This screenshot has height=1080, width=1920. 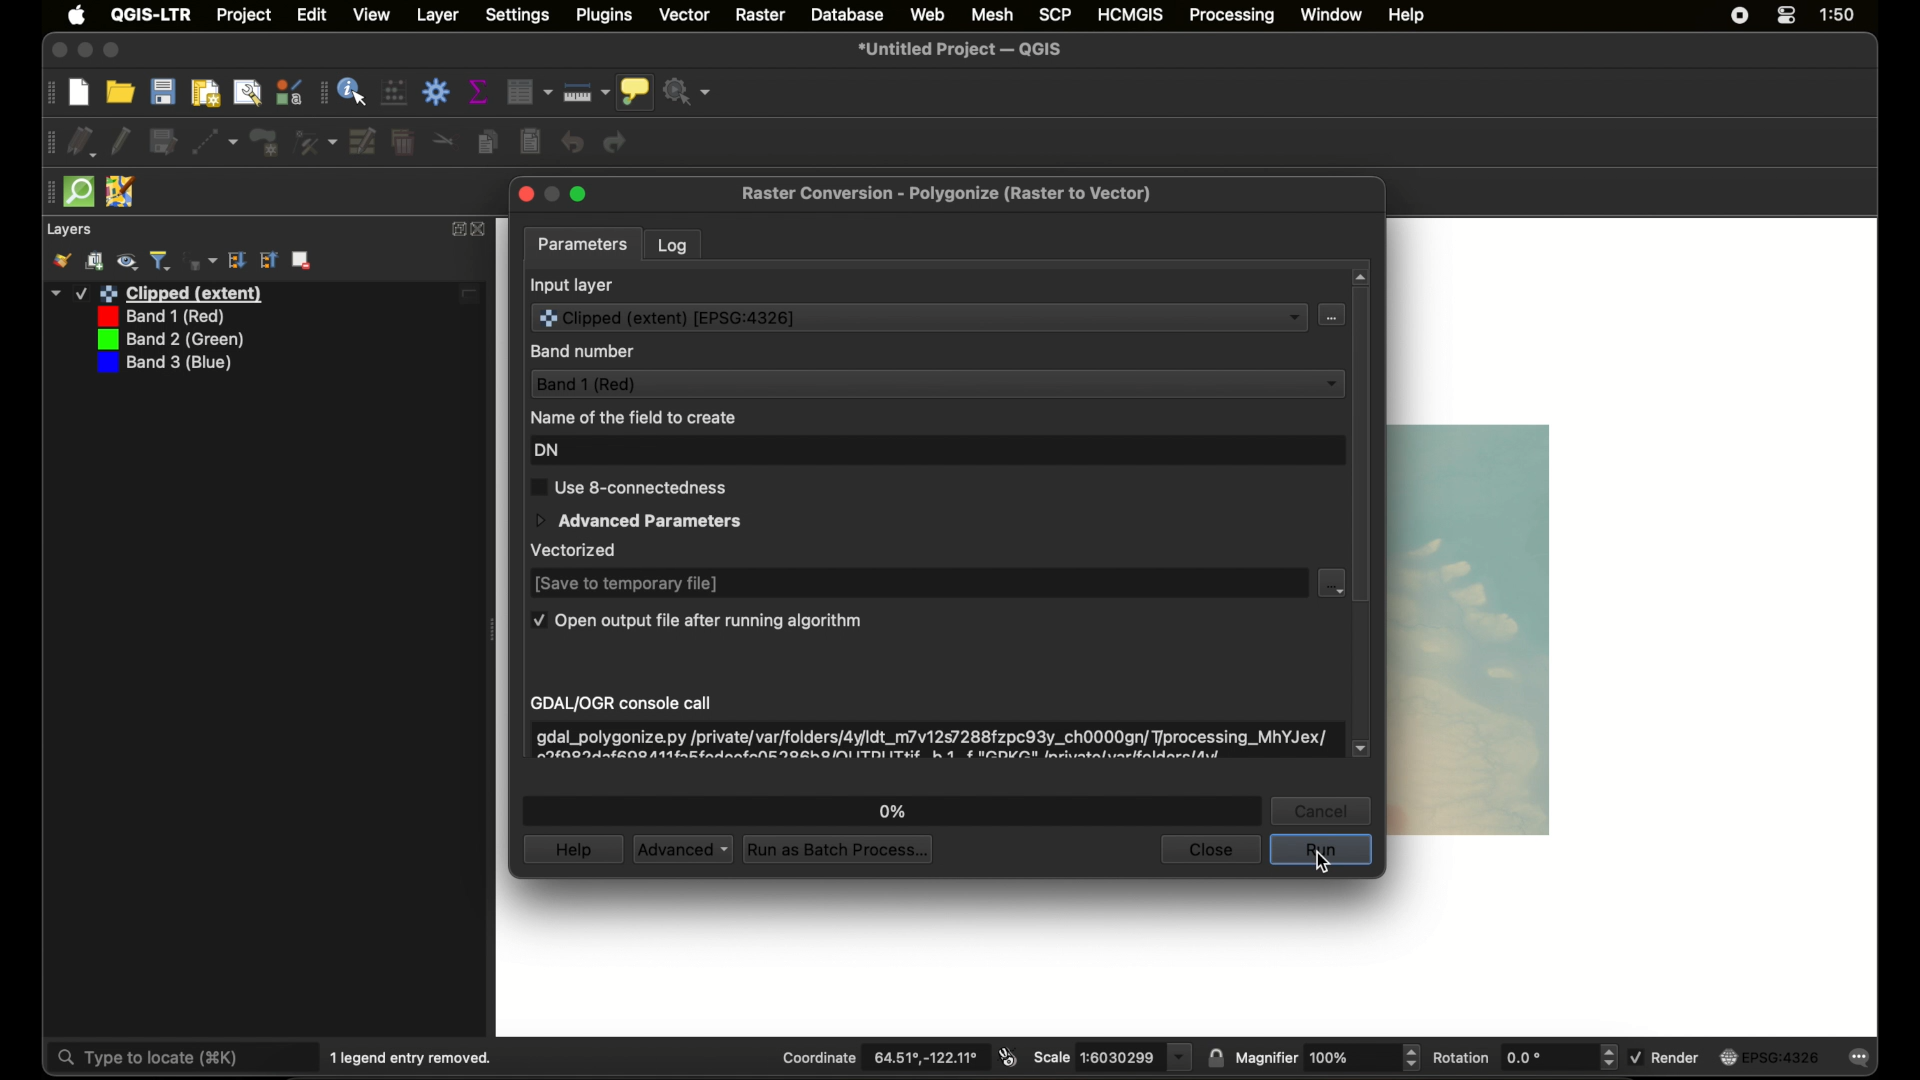 I want to click on name of the field to create, so click(x=632, y=417).